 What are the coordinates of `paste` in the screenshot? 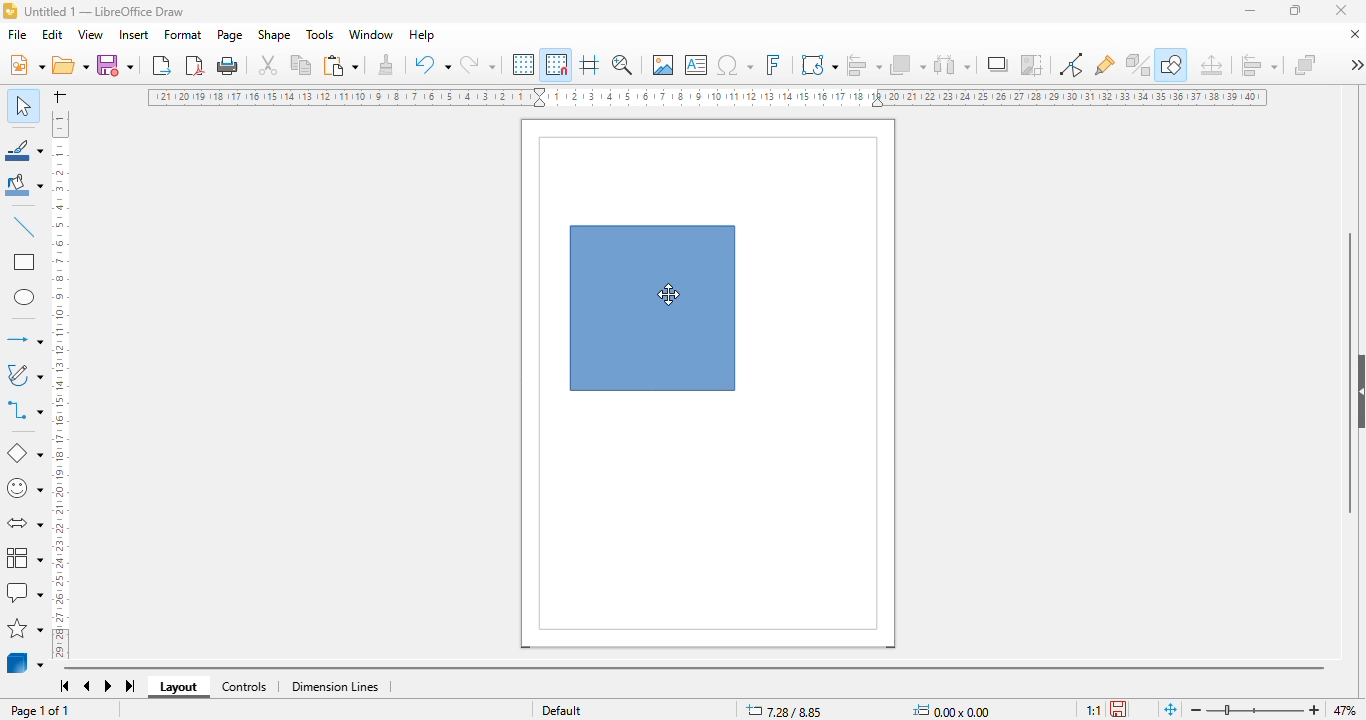 It's located at (340, 65).